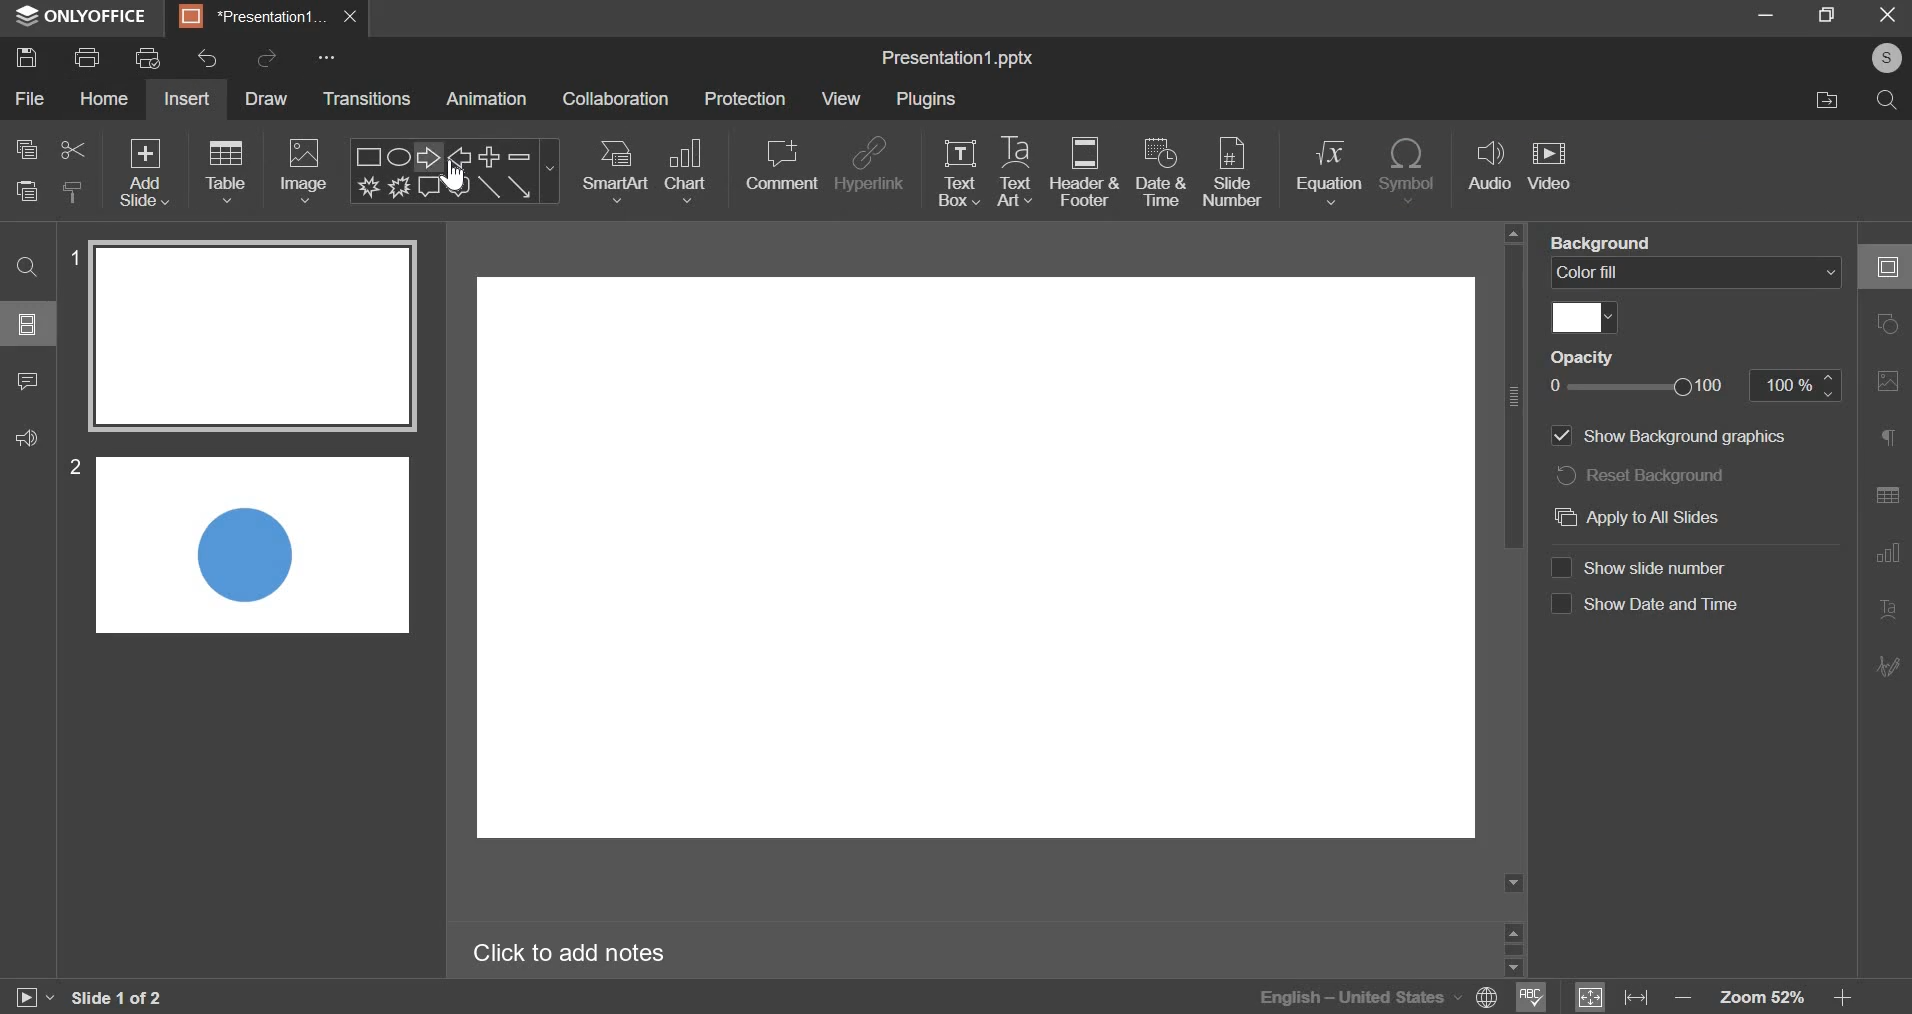 The height and width of the screenshot is (1014, 1912). I want to click on account name, so click(1886, 58).